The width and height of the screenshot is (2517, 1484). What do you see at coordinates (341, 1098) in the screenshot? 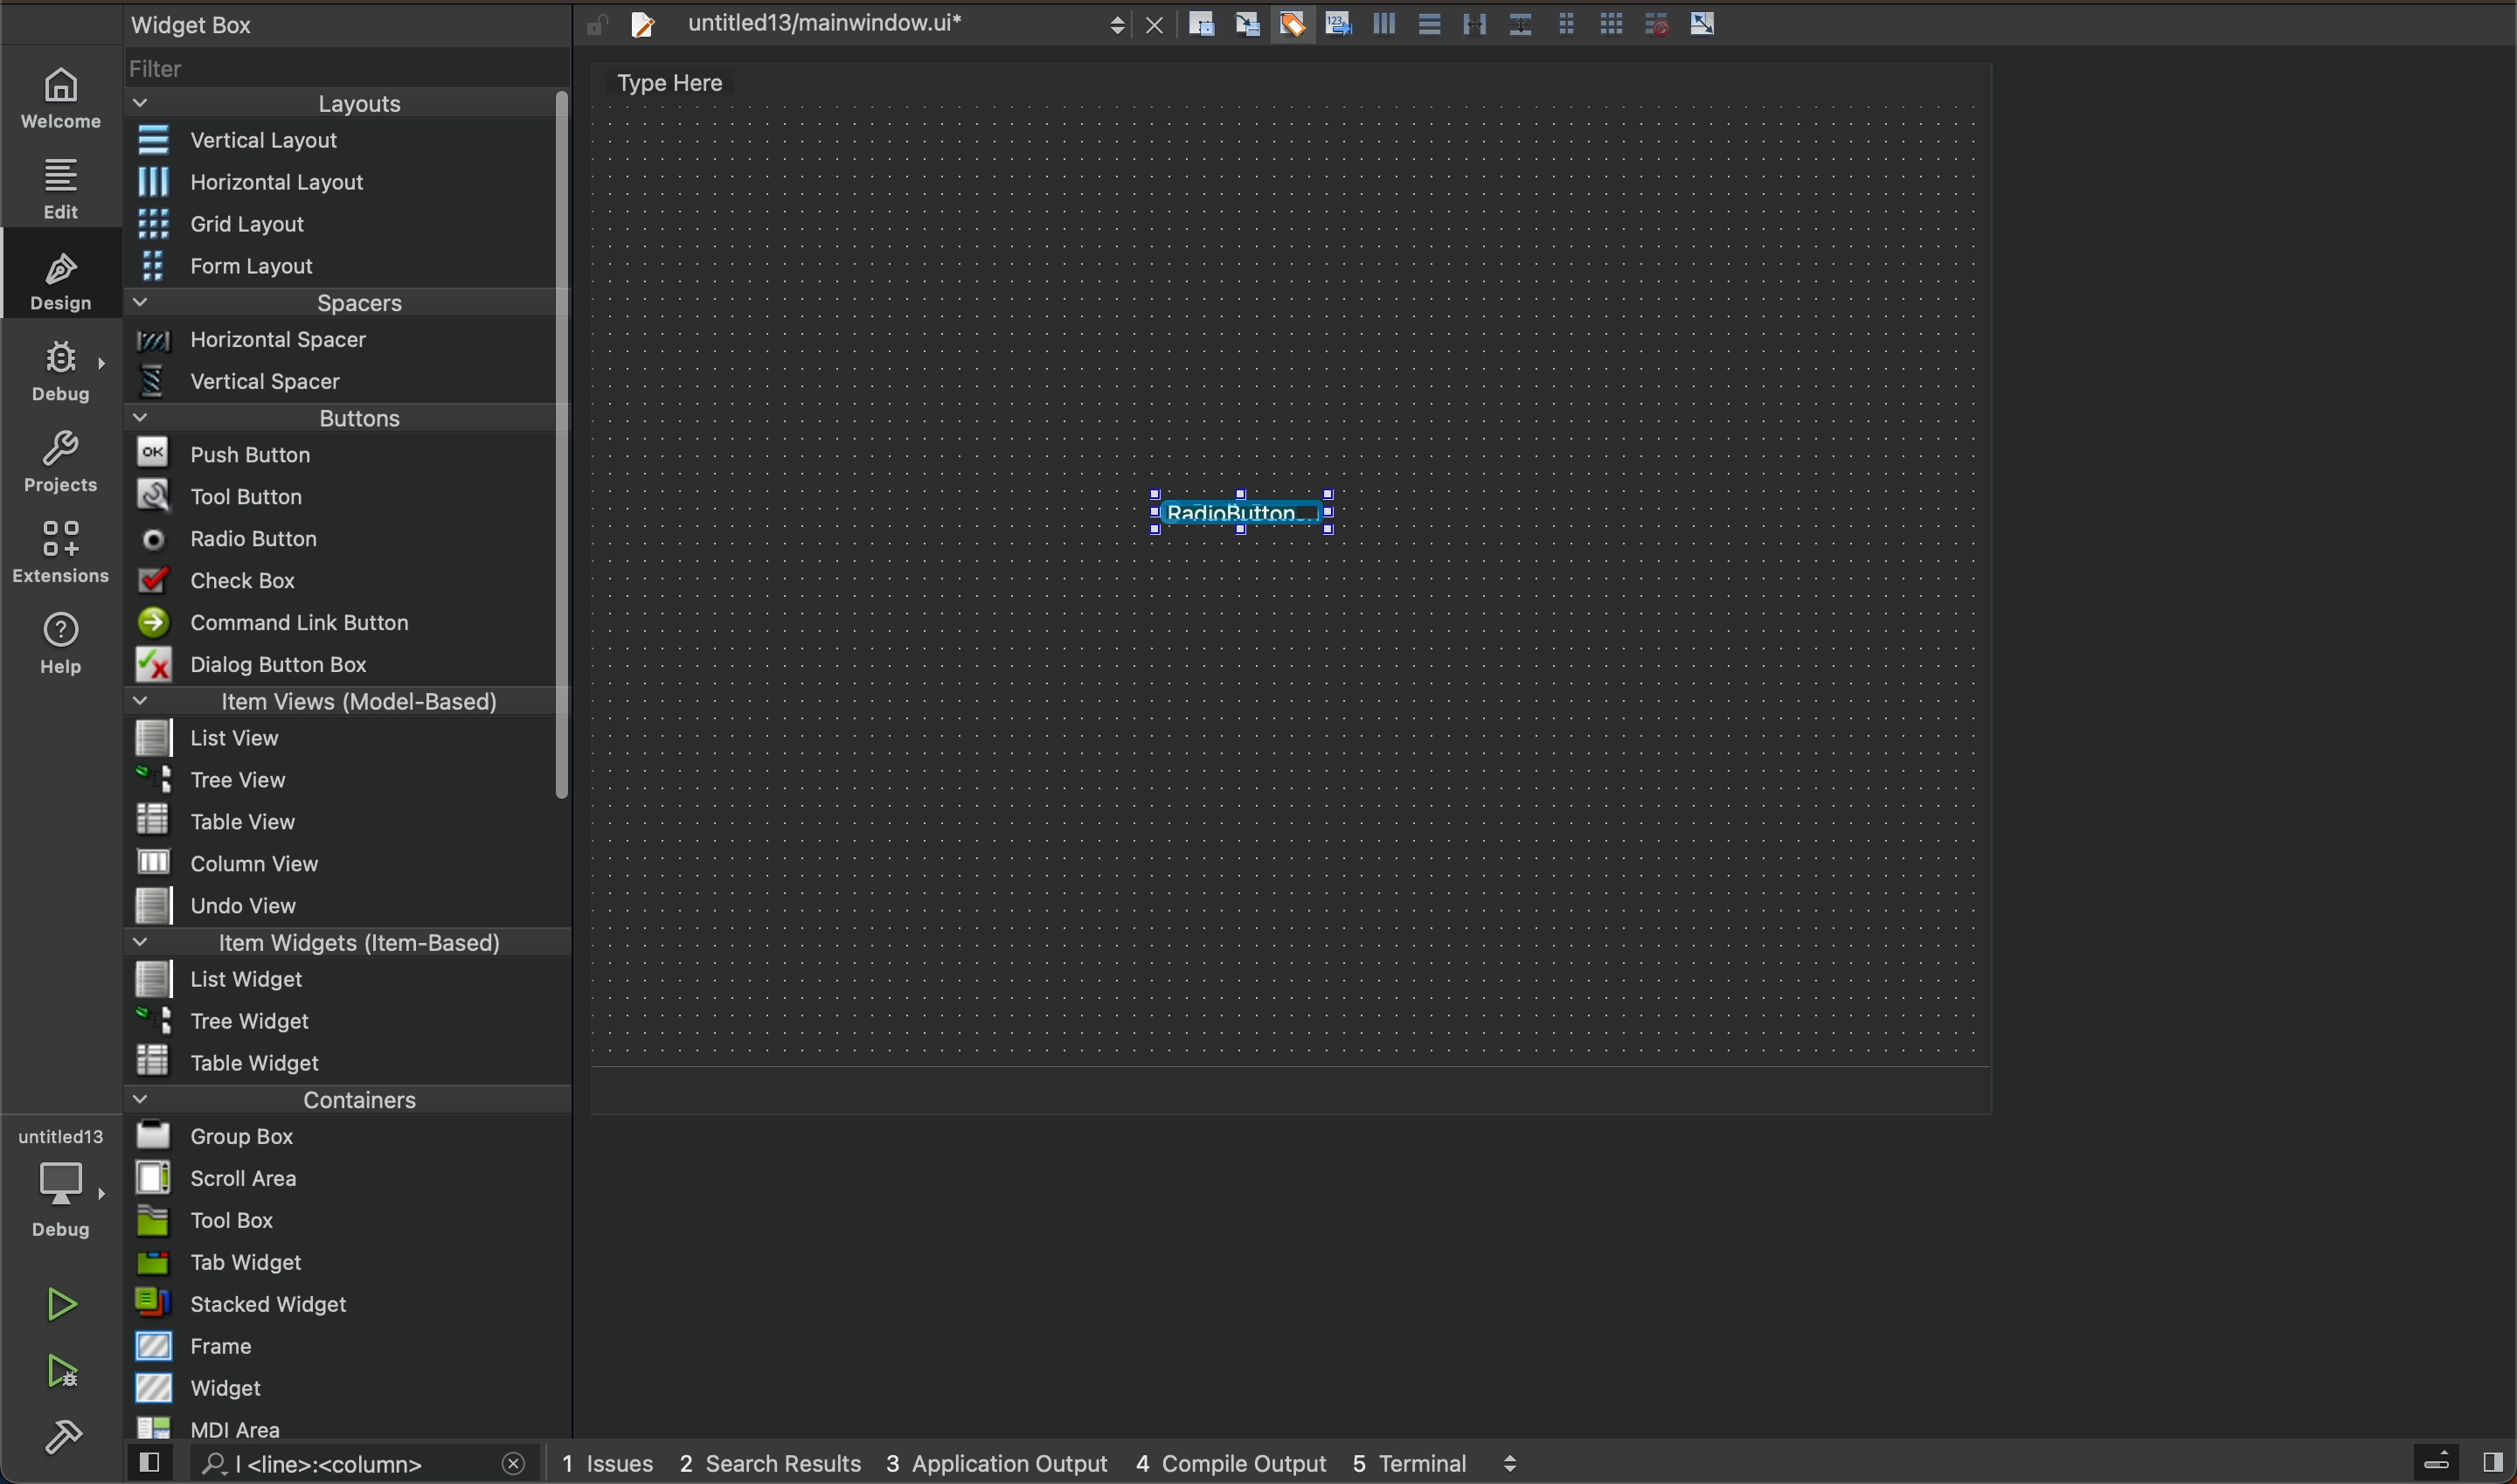
I see `containers` at bounding box center [341, 1098].